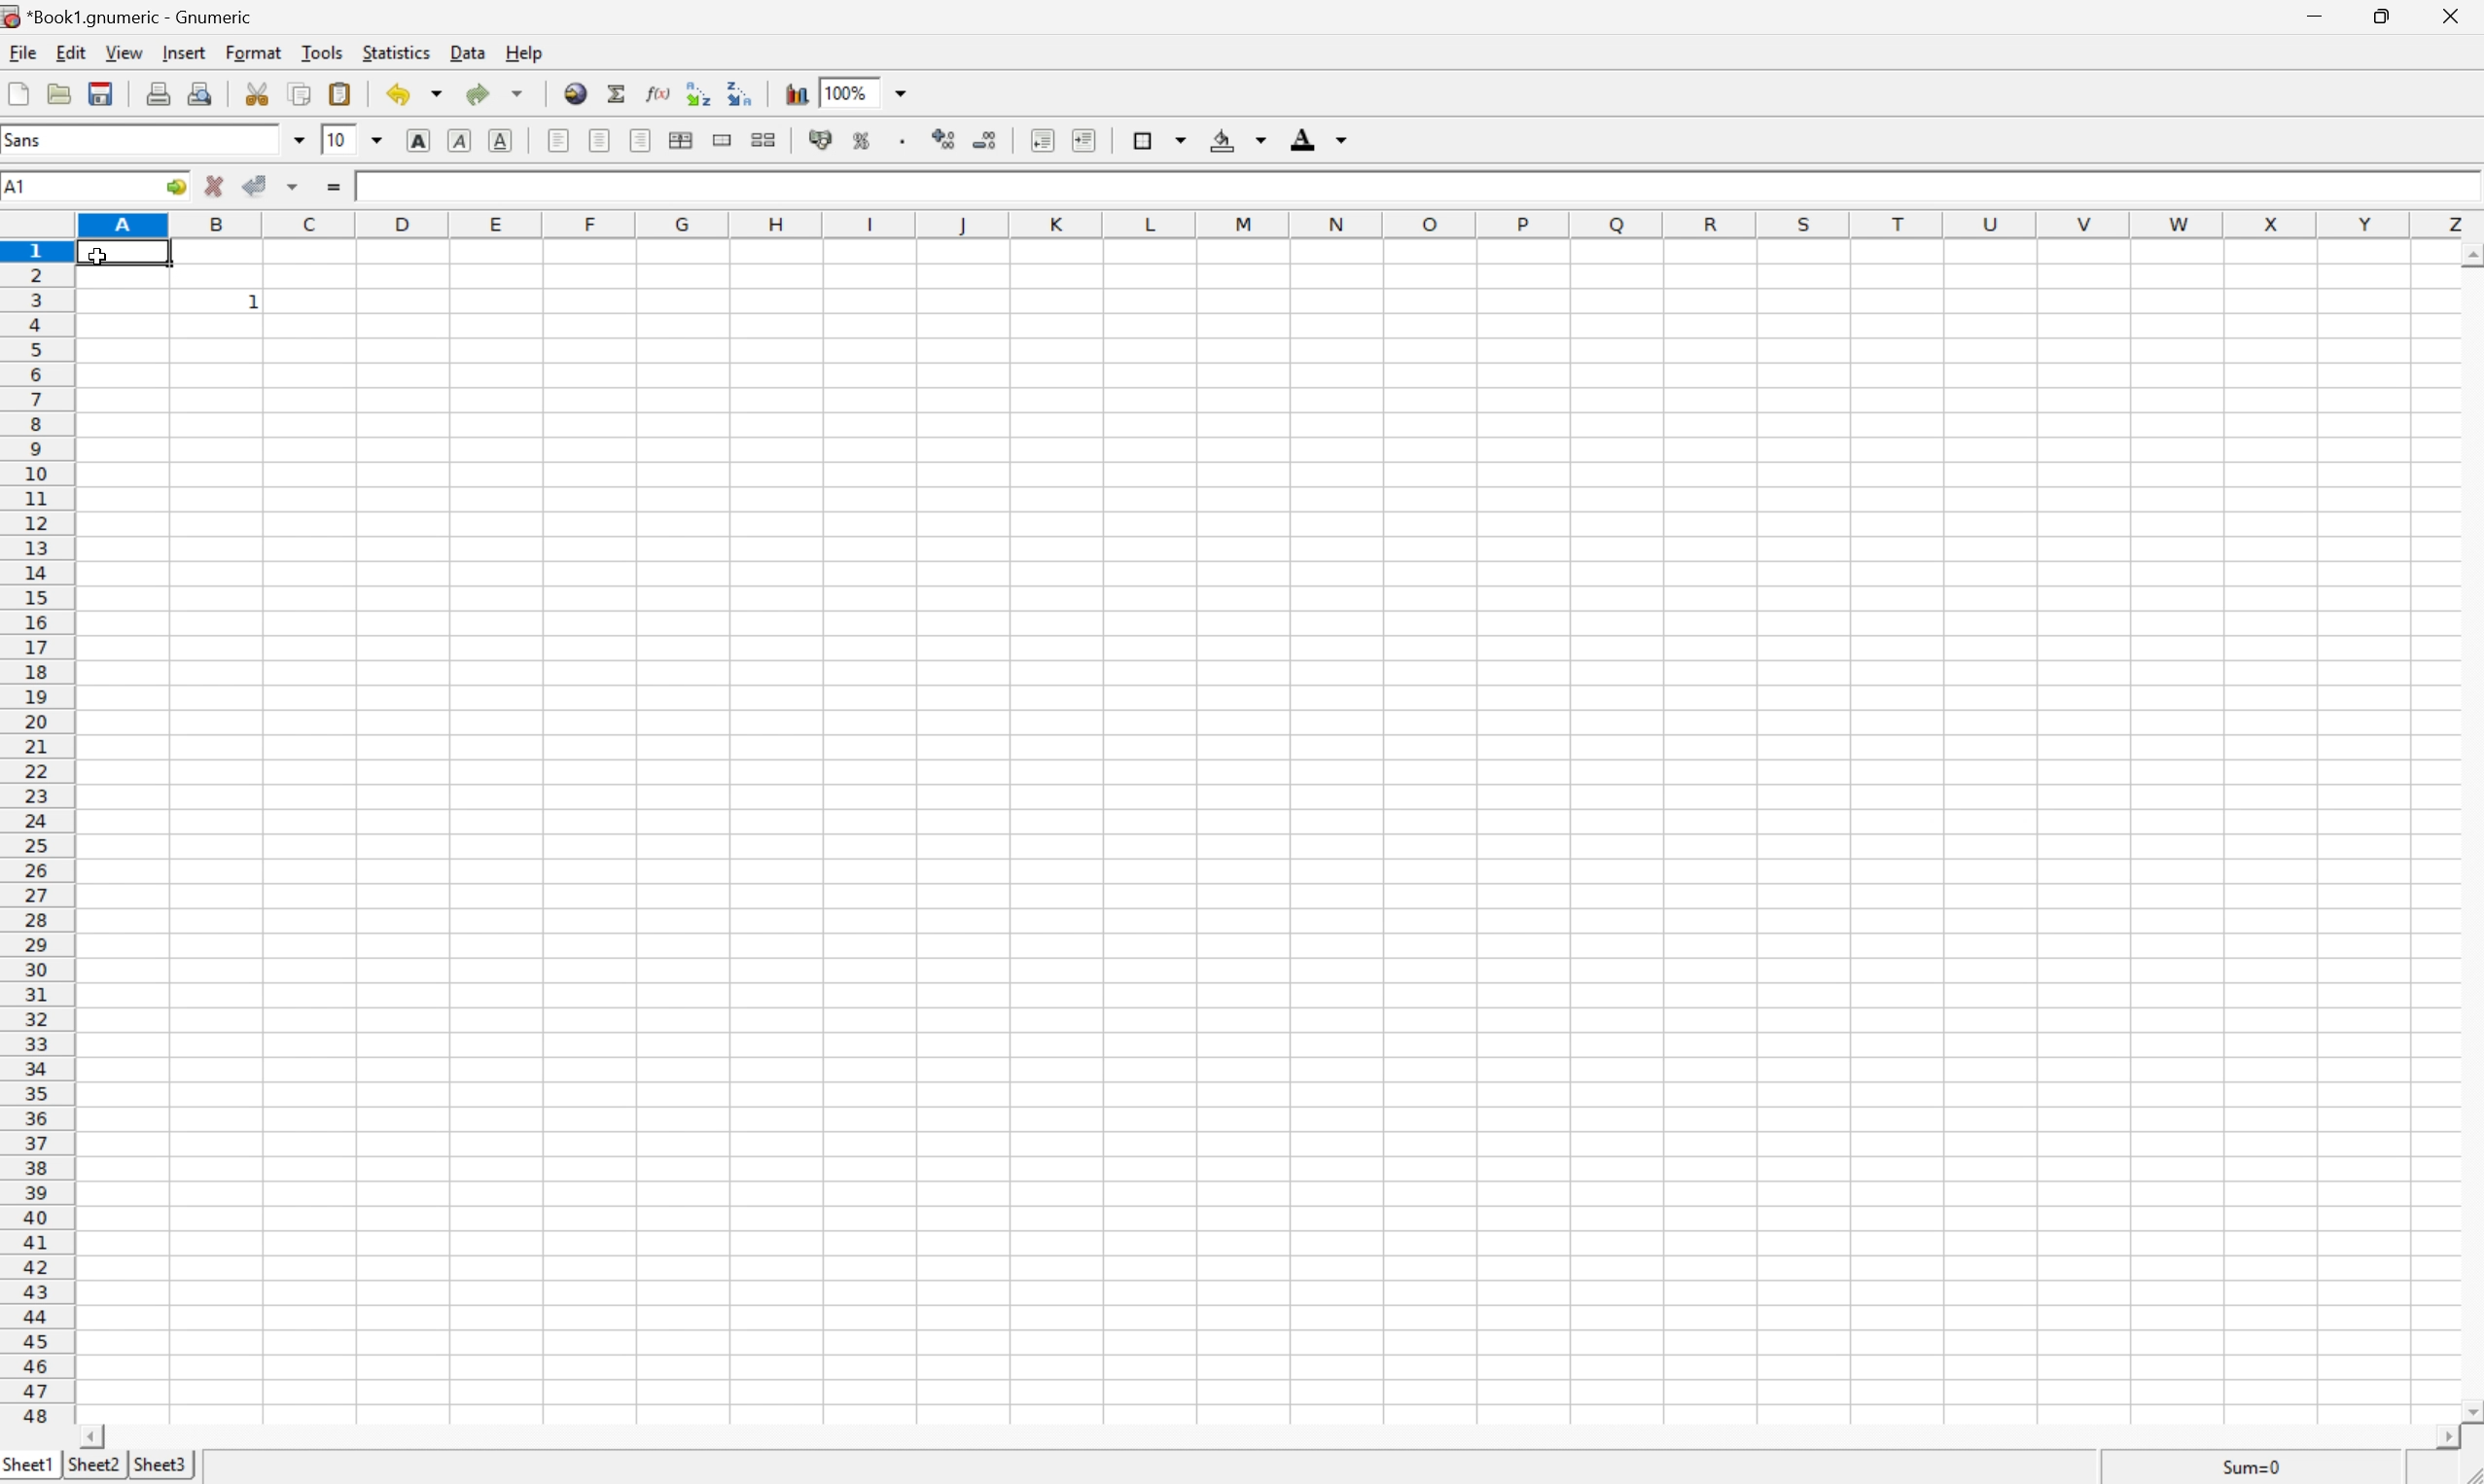  Describe the element at coordinates (497, 94) in the screenshot. I see `redo` at that location.